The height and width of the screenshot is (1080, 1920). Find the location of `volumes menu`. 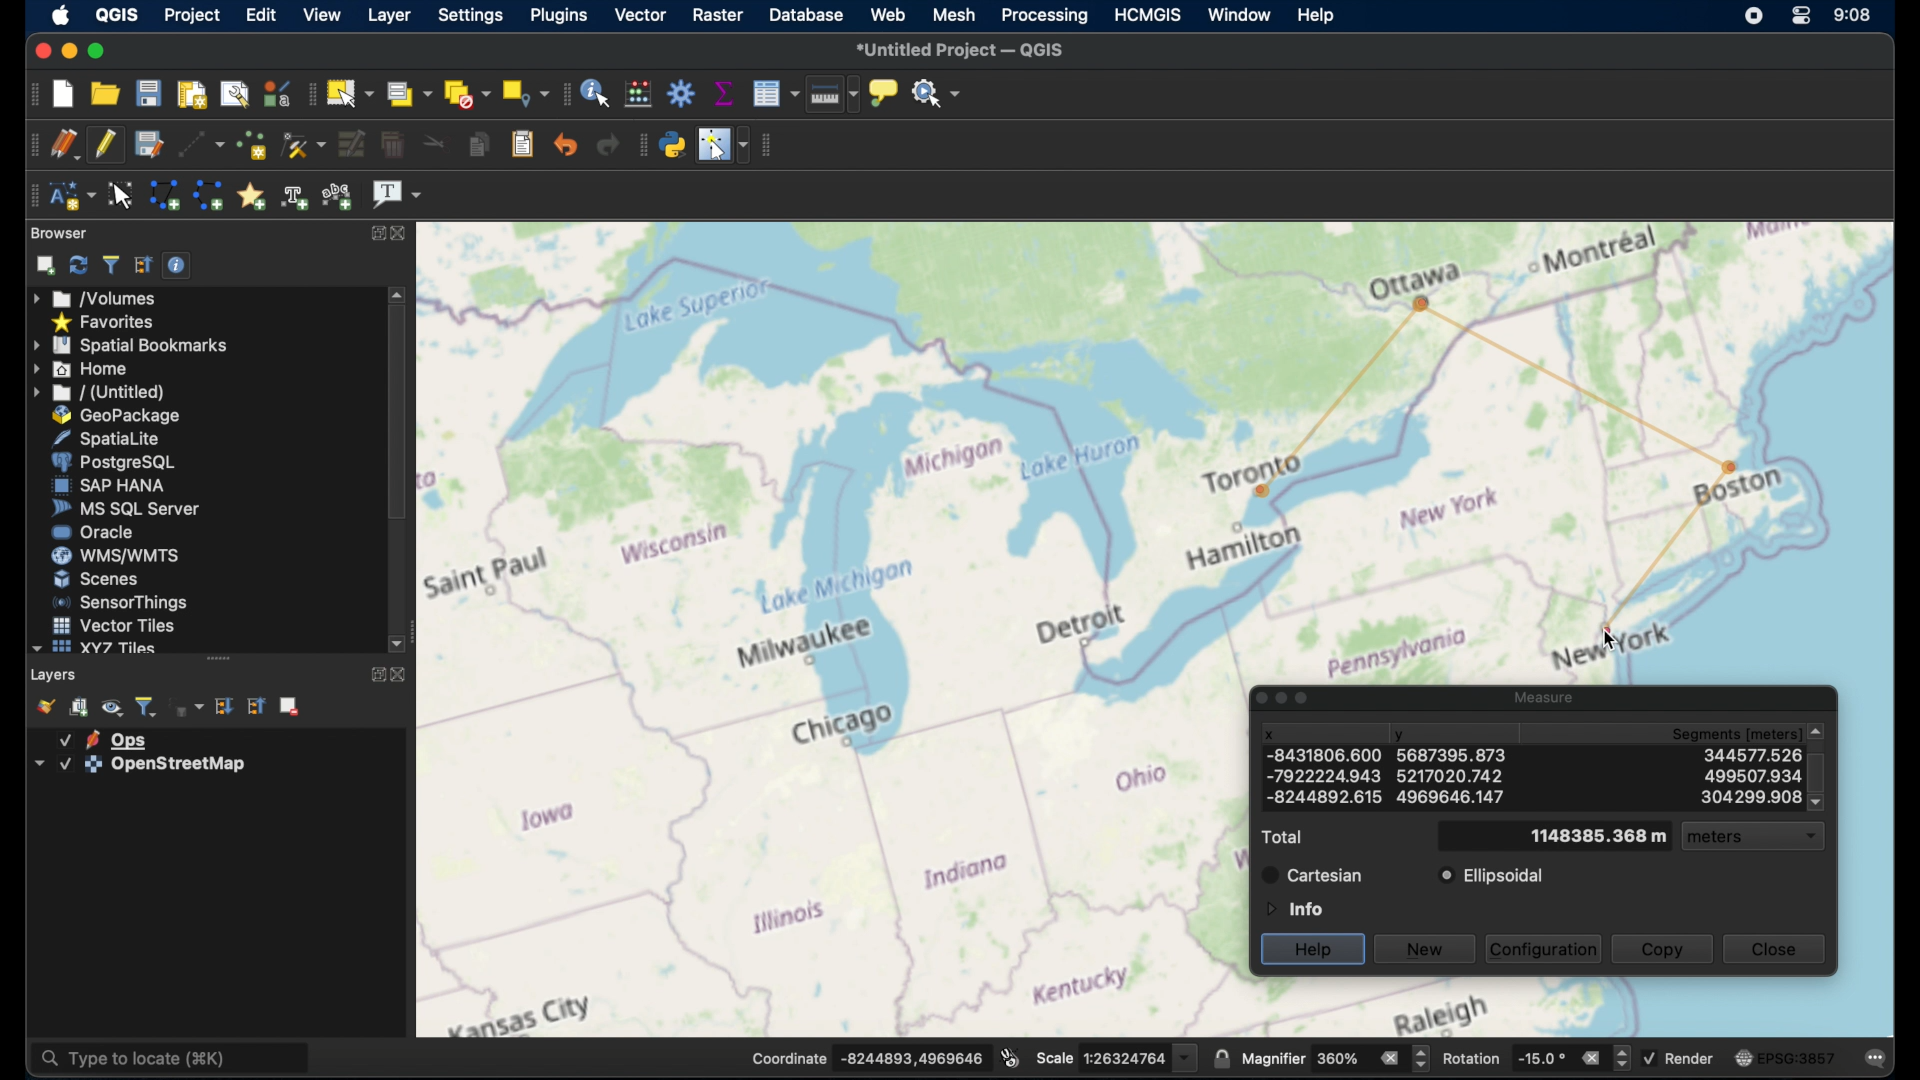

volumes menu is located at coordinates (99, 297).